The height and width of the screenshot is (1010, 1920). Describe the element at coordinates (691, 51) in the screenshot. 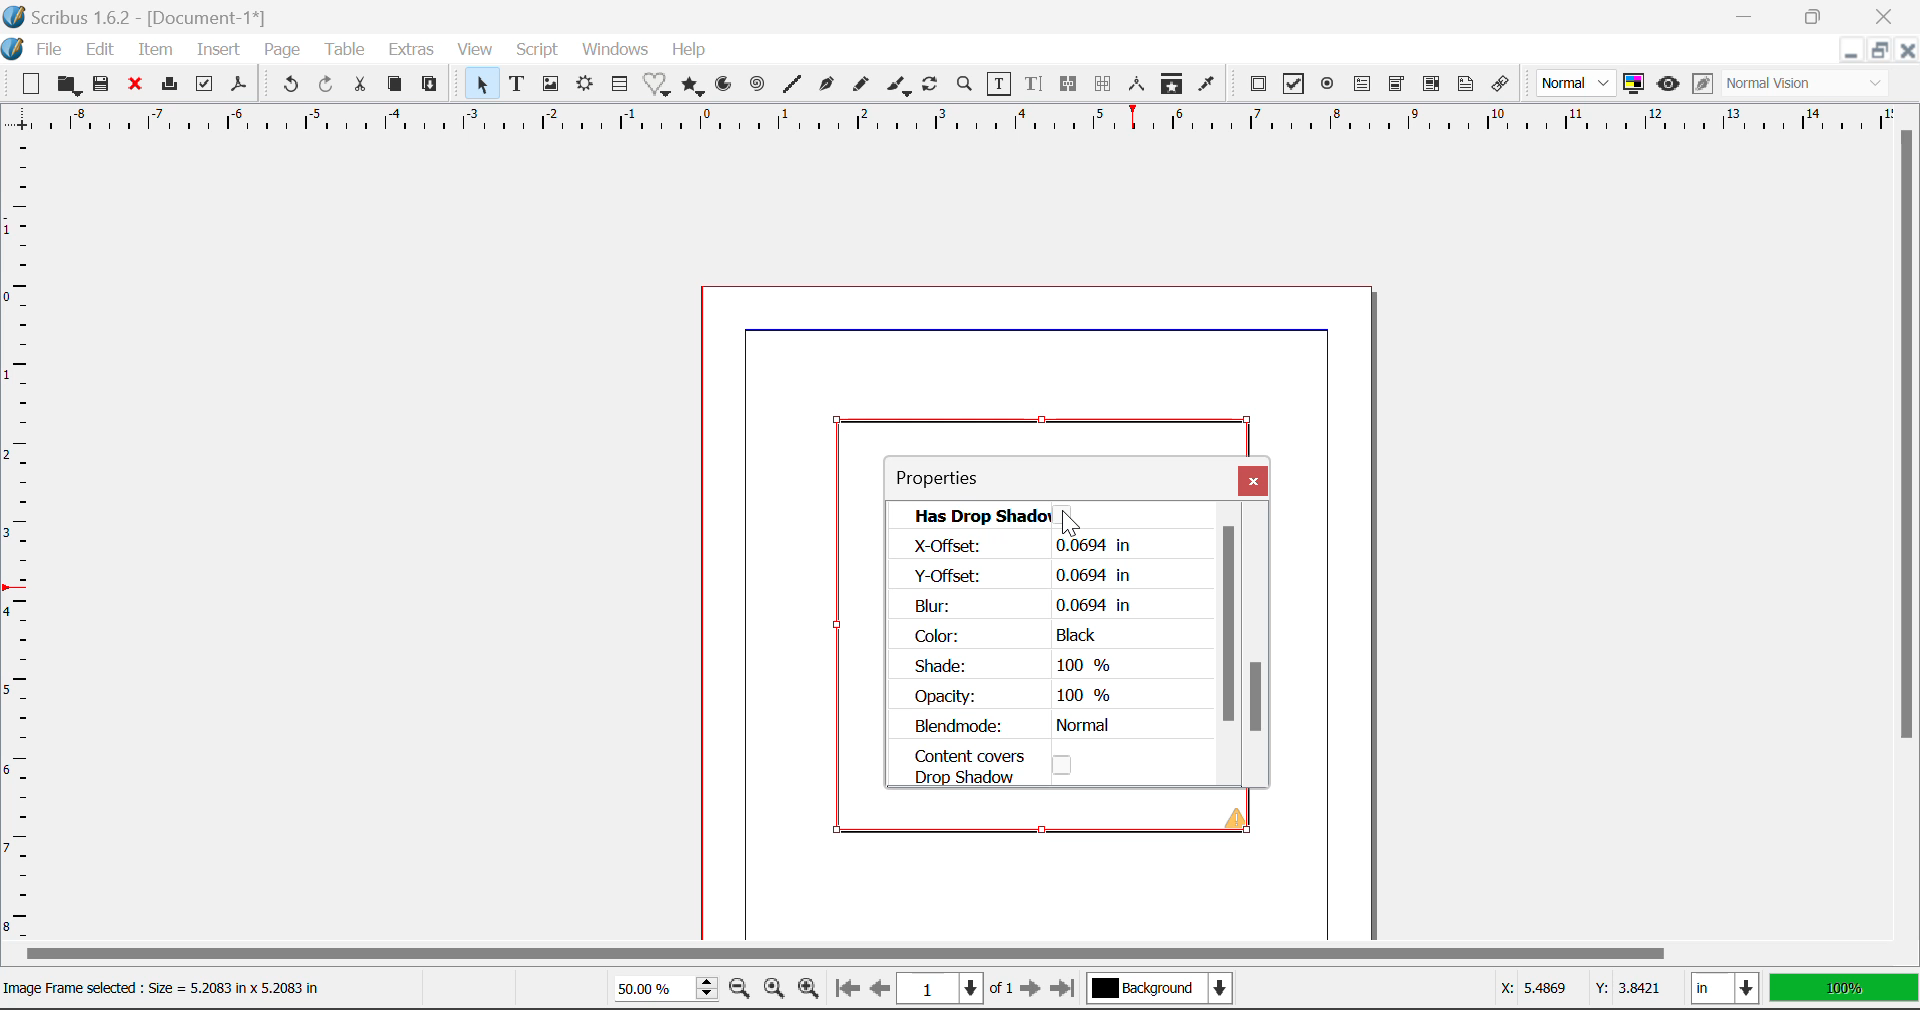

I see `Help` at that location.